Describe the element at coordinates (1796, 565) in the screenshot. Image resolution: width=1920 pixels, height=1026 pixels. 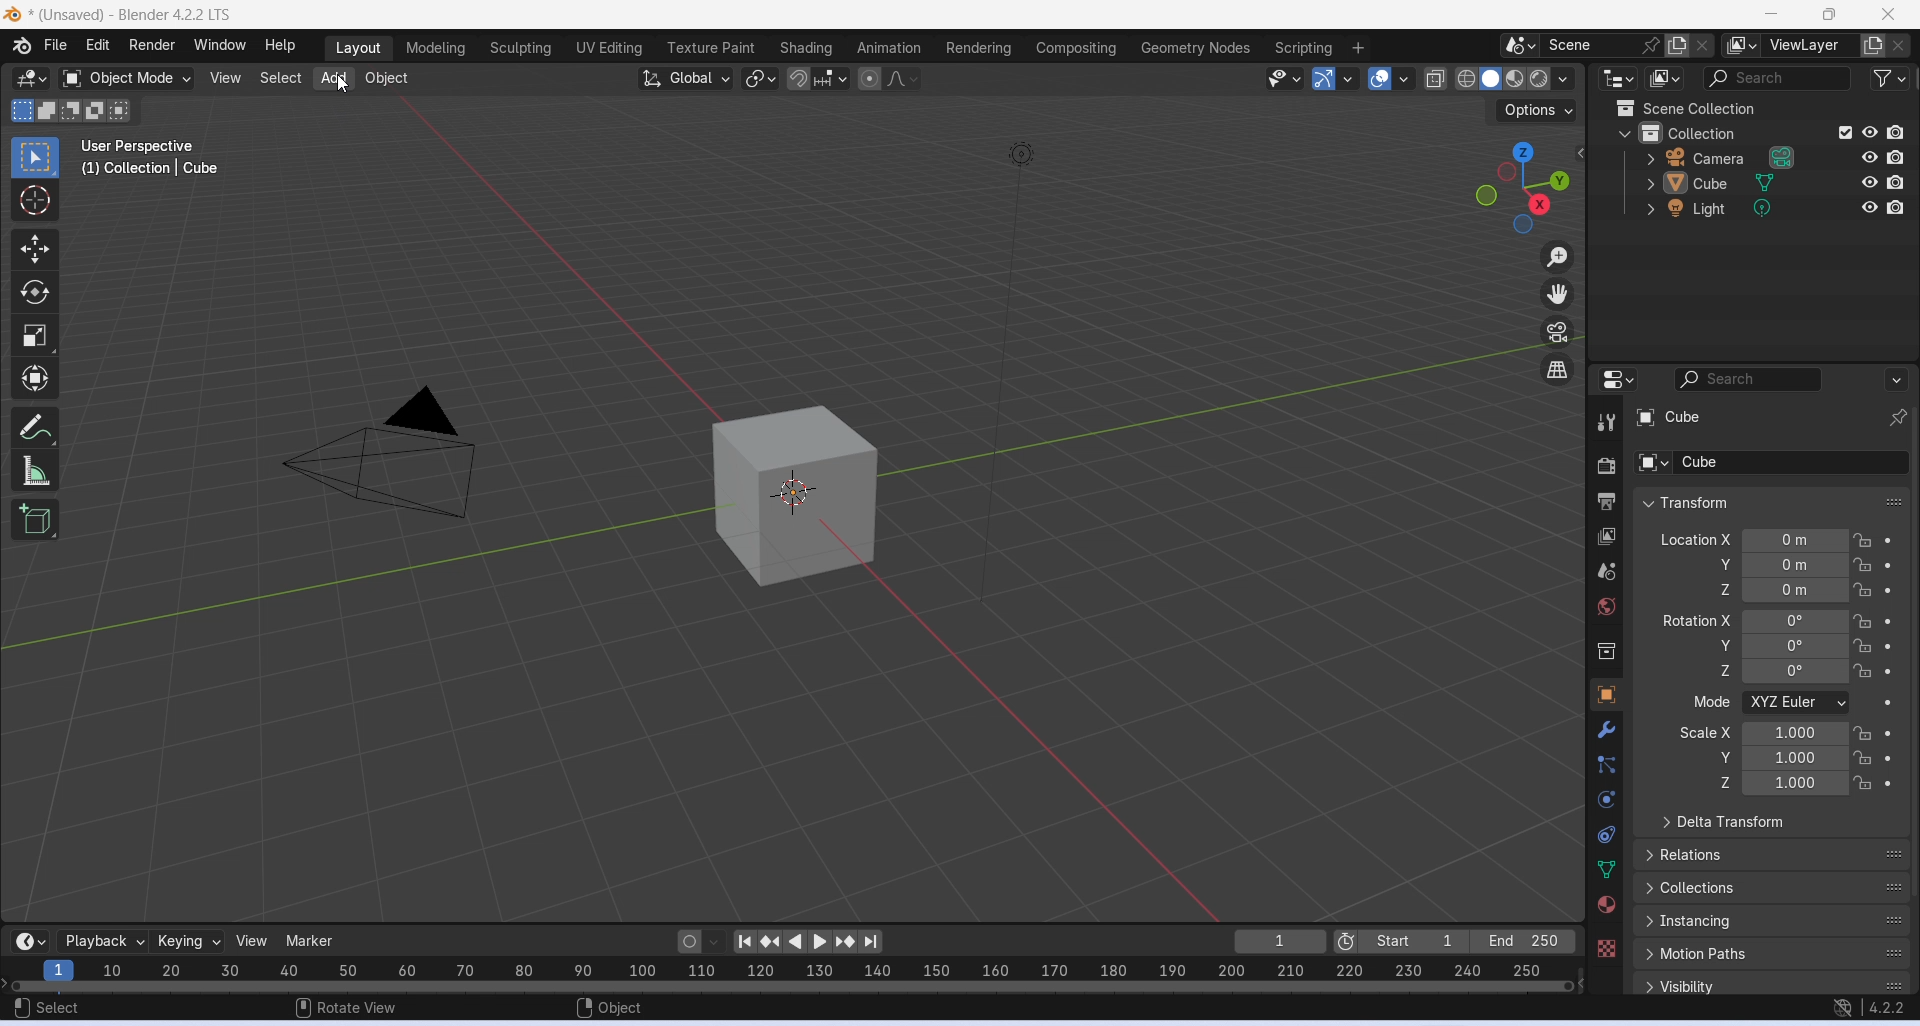
I see `location` at that location.